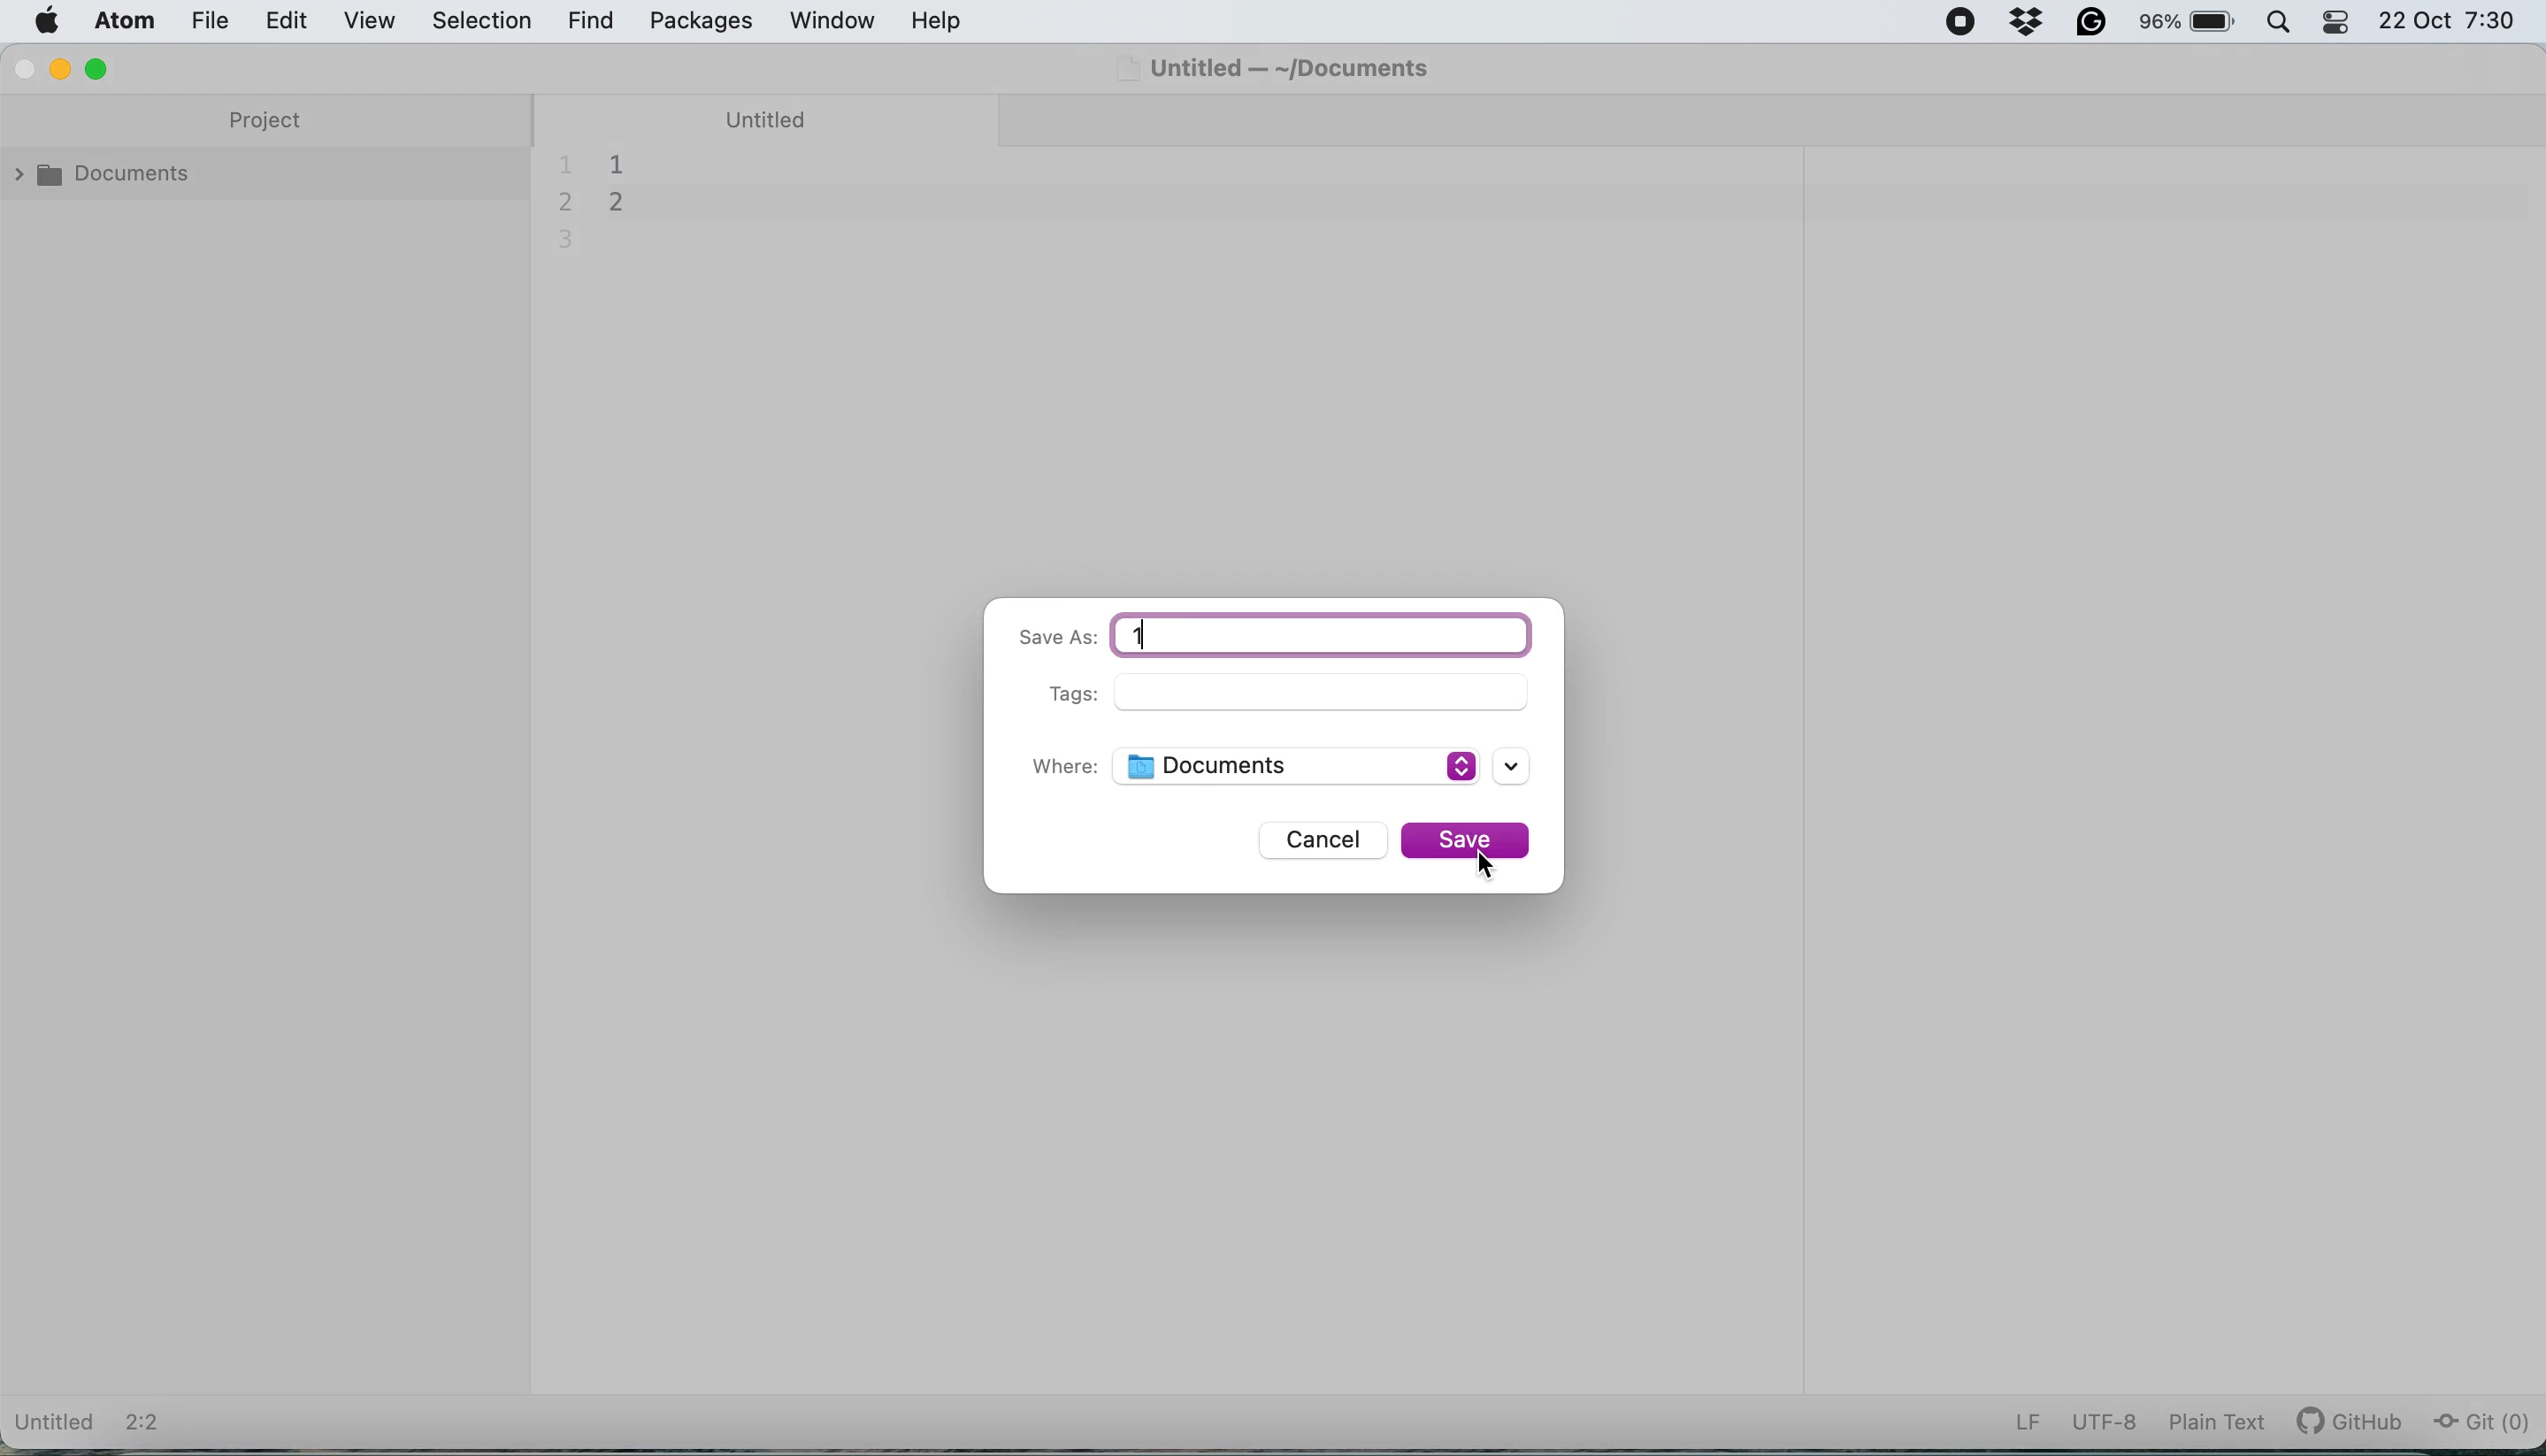 The image size is (2546, 1456). I want to click on git hub, so click(2352, 1423).